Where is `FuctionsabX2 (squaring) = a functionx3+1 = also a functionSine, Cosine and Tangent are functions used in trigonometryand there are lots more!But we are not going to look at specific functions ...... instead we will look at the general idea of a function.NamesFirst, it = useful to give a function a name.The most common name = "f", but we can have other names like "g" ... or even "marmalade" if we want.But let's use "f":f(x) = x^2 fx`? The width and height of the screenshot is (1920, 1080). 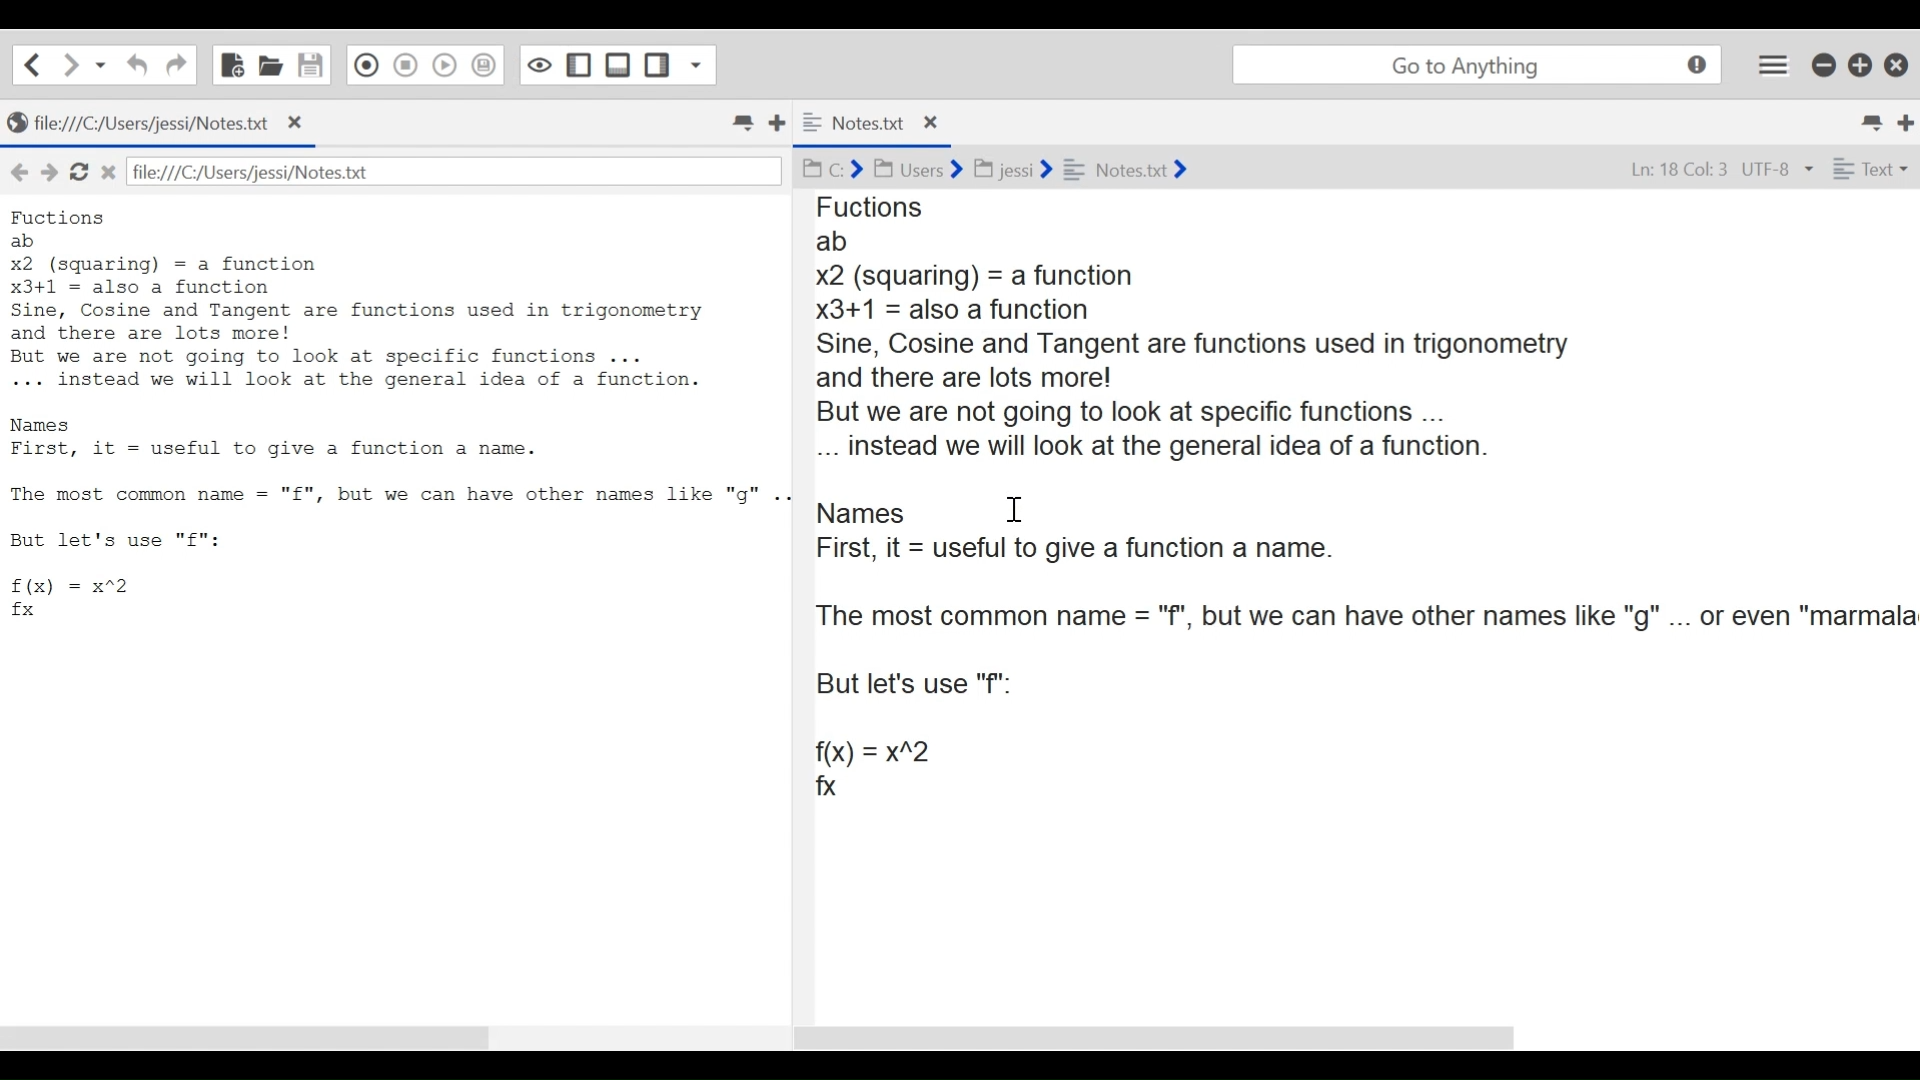
FuctionsabX2 (squaring) = a functionx3+1 = also a functionSine, Cosine and Tangent are functions used in trigonometryand there are lots more!But we are not going to look at specific functions ...... instead we will look at the general idea of a function.NamesFirst, it = useful to give a function a name.The most common name = "f", but we can have other names like "g" ... or even "marmalade" if we want.But let's use "f":f(x) = x^2 fx is located at coordinates (390, 414).